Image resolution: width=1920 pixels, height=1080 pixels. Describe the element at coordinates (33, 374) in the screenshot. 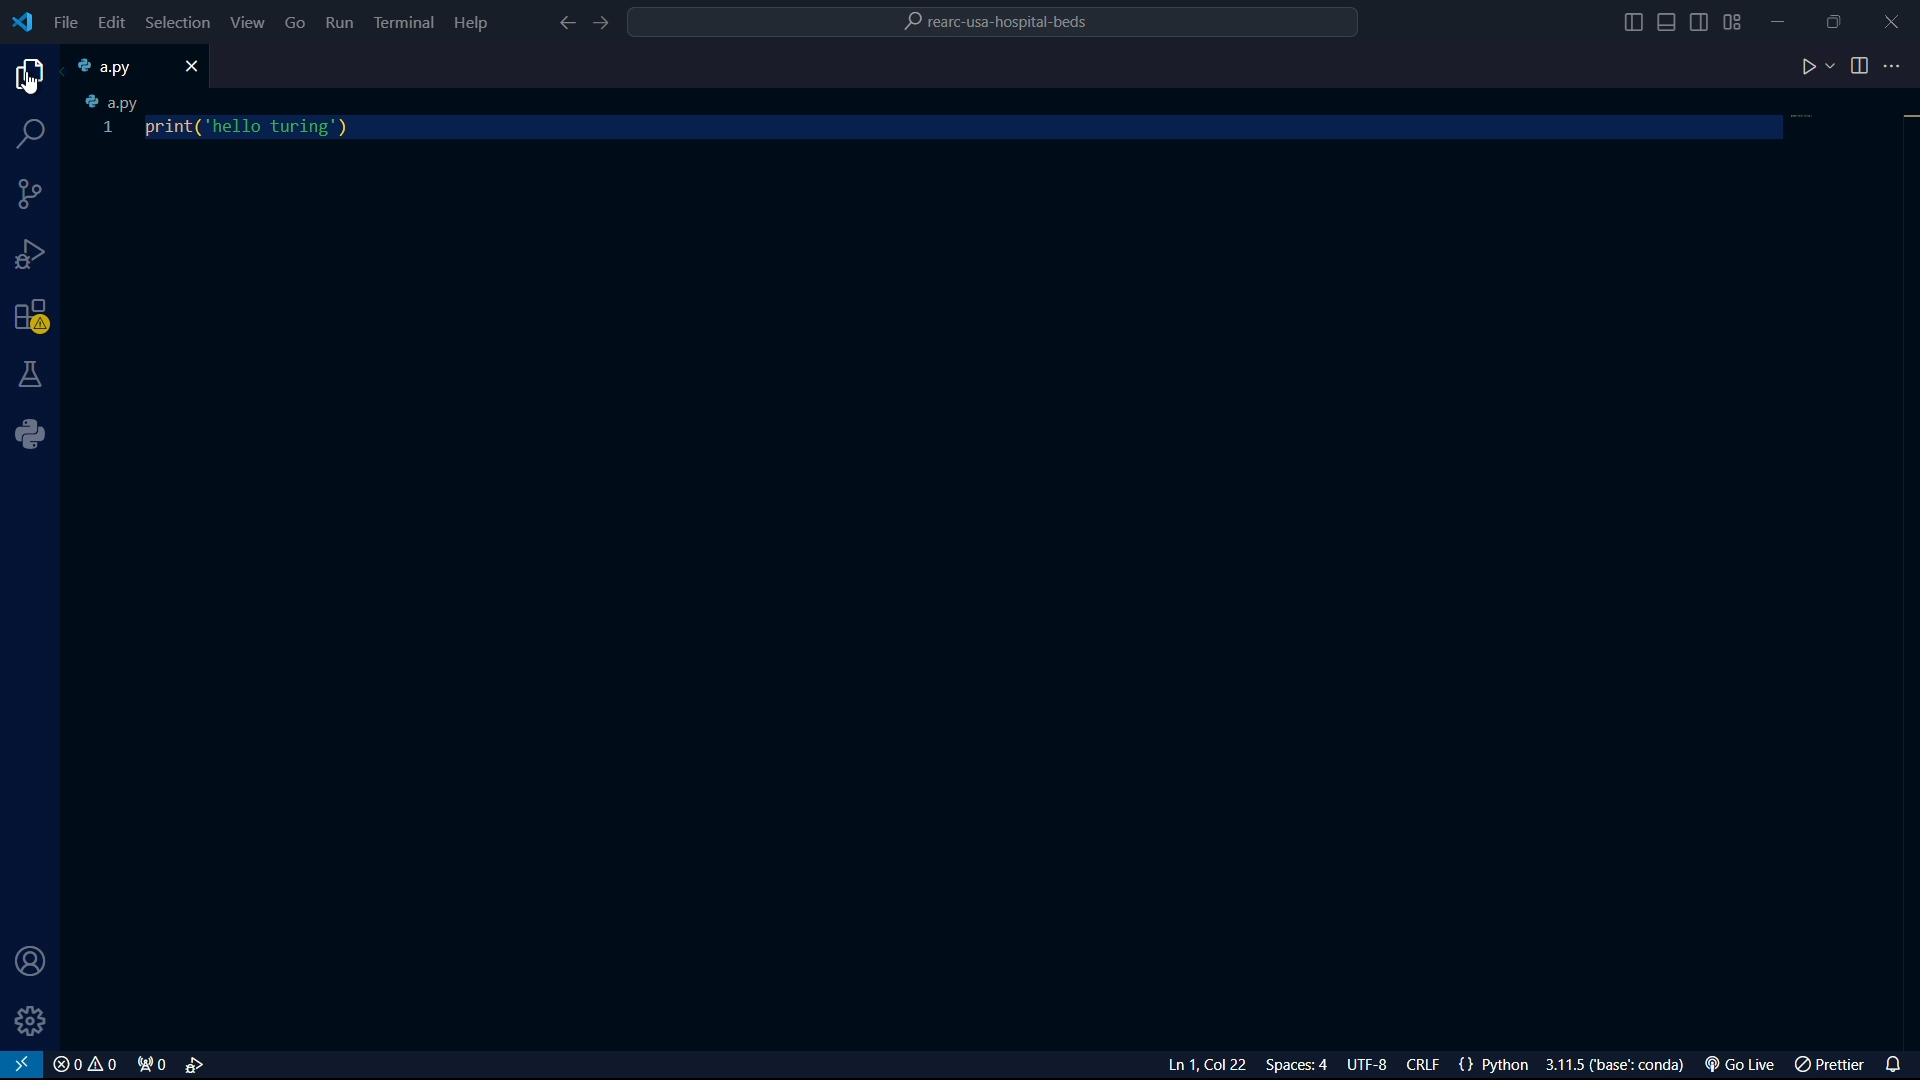

I see `testing` at that location.